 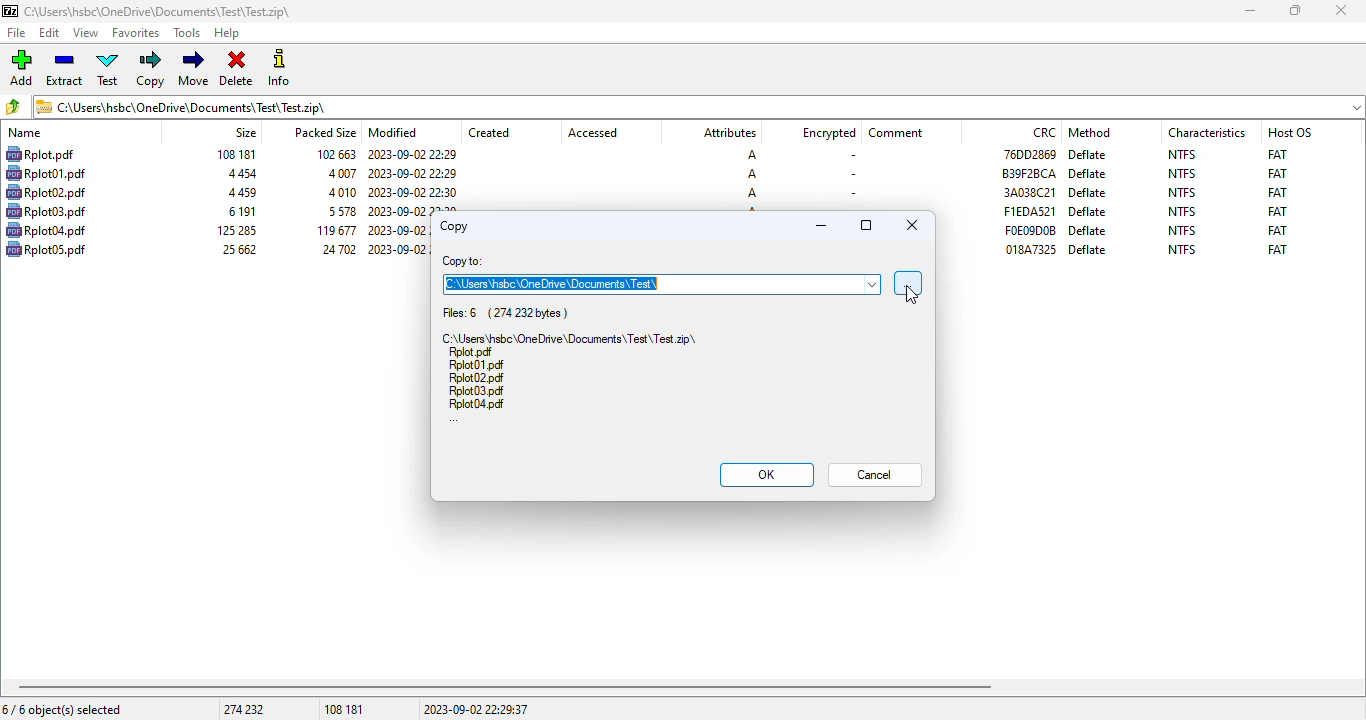 What do you see at coordinates (750, 155) in the screenshot?
I see `A` at bounding box center [750, 155].